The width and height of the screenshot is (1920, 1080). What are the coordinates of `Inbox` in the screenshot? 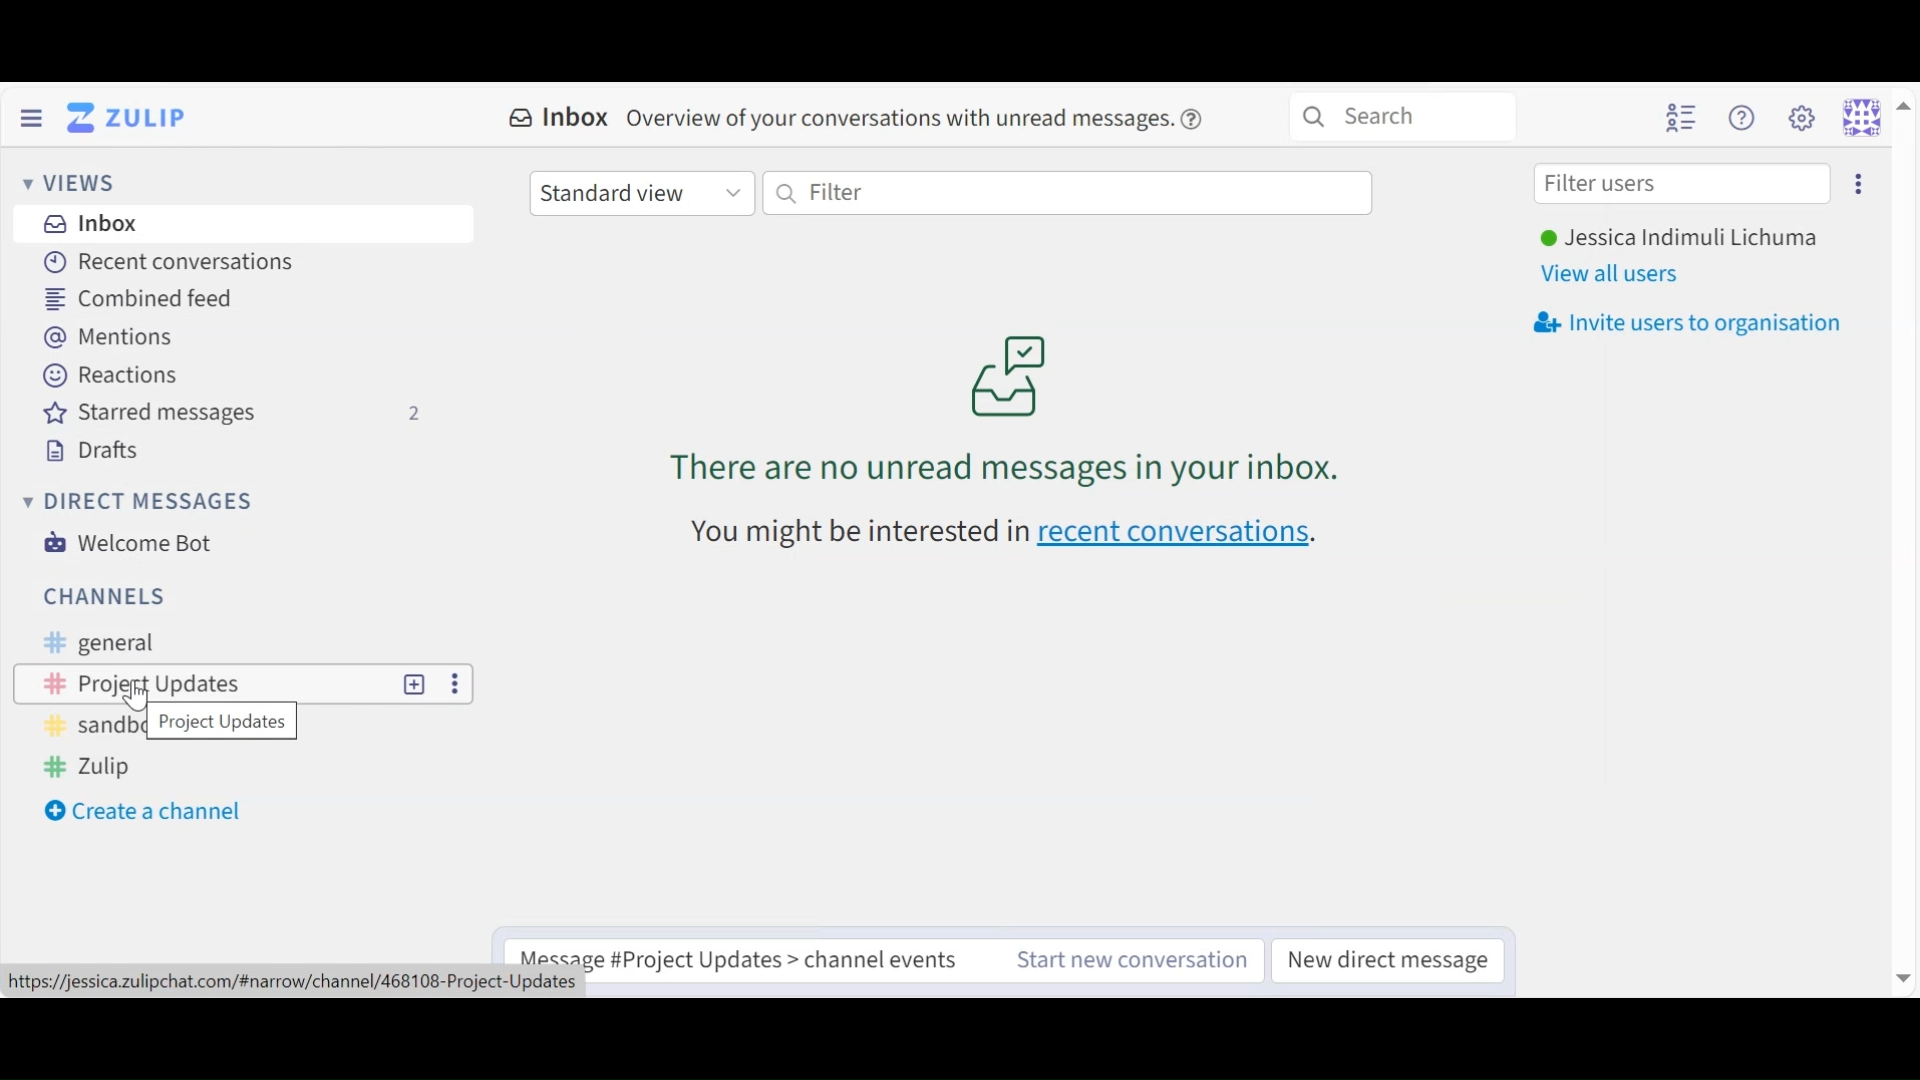 It's located at (560, 118).